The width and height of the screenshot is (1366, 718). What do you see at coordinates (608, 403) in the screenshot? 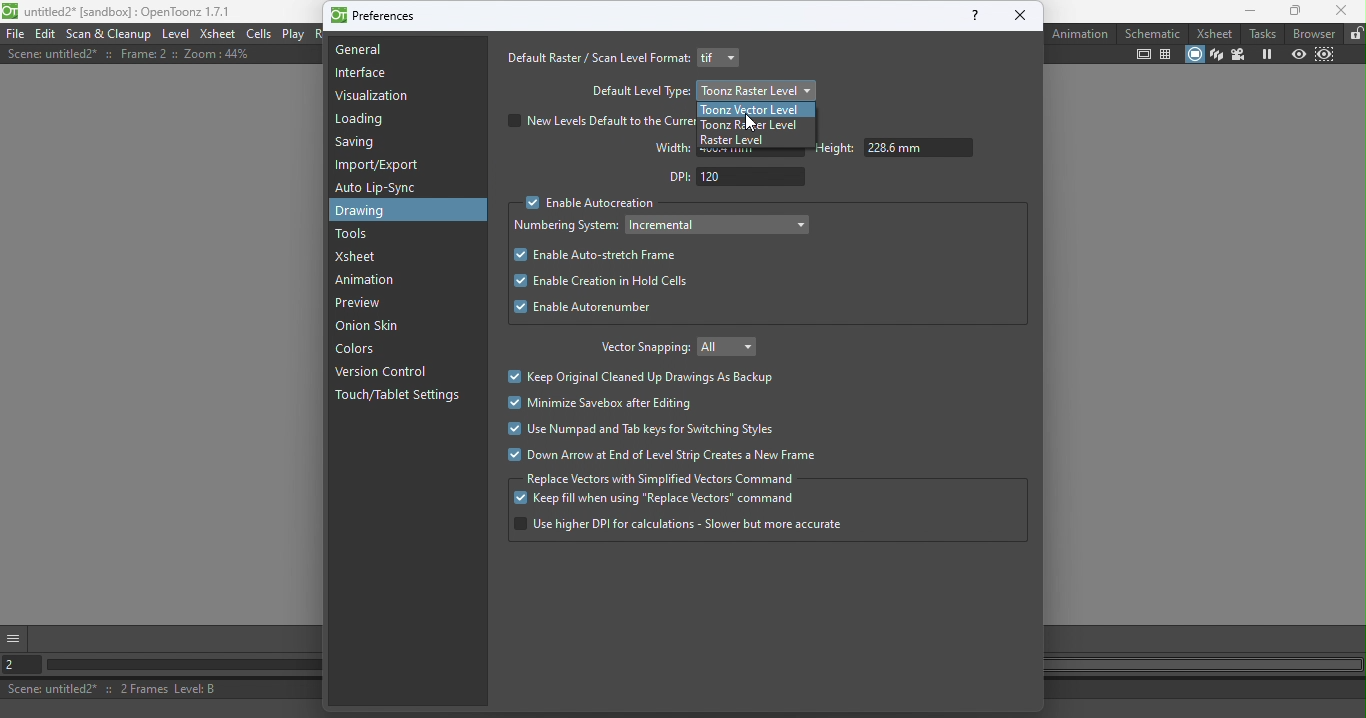
I see `Minimize savebox after editing` at bounding box center [608, 403].